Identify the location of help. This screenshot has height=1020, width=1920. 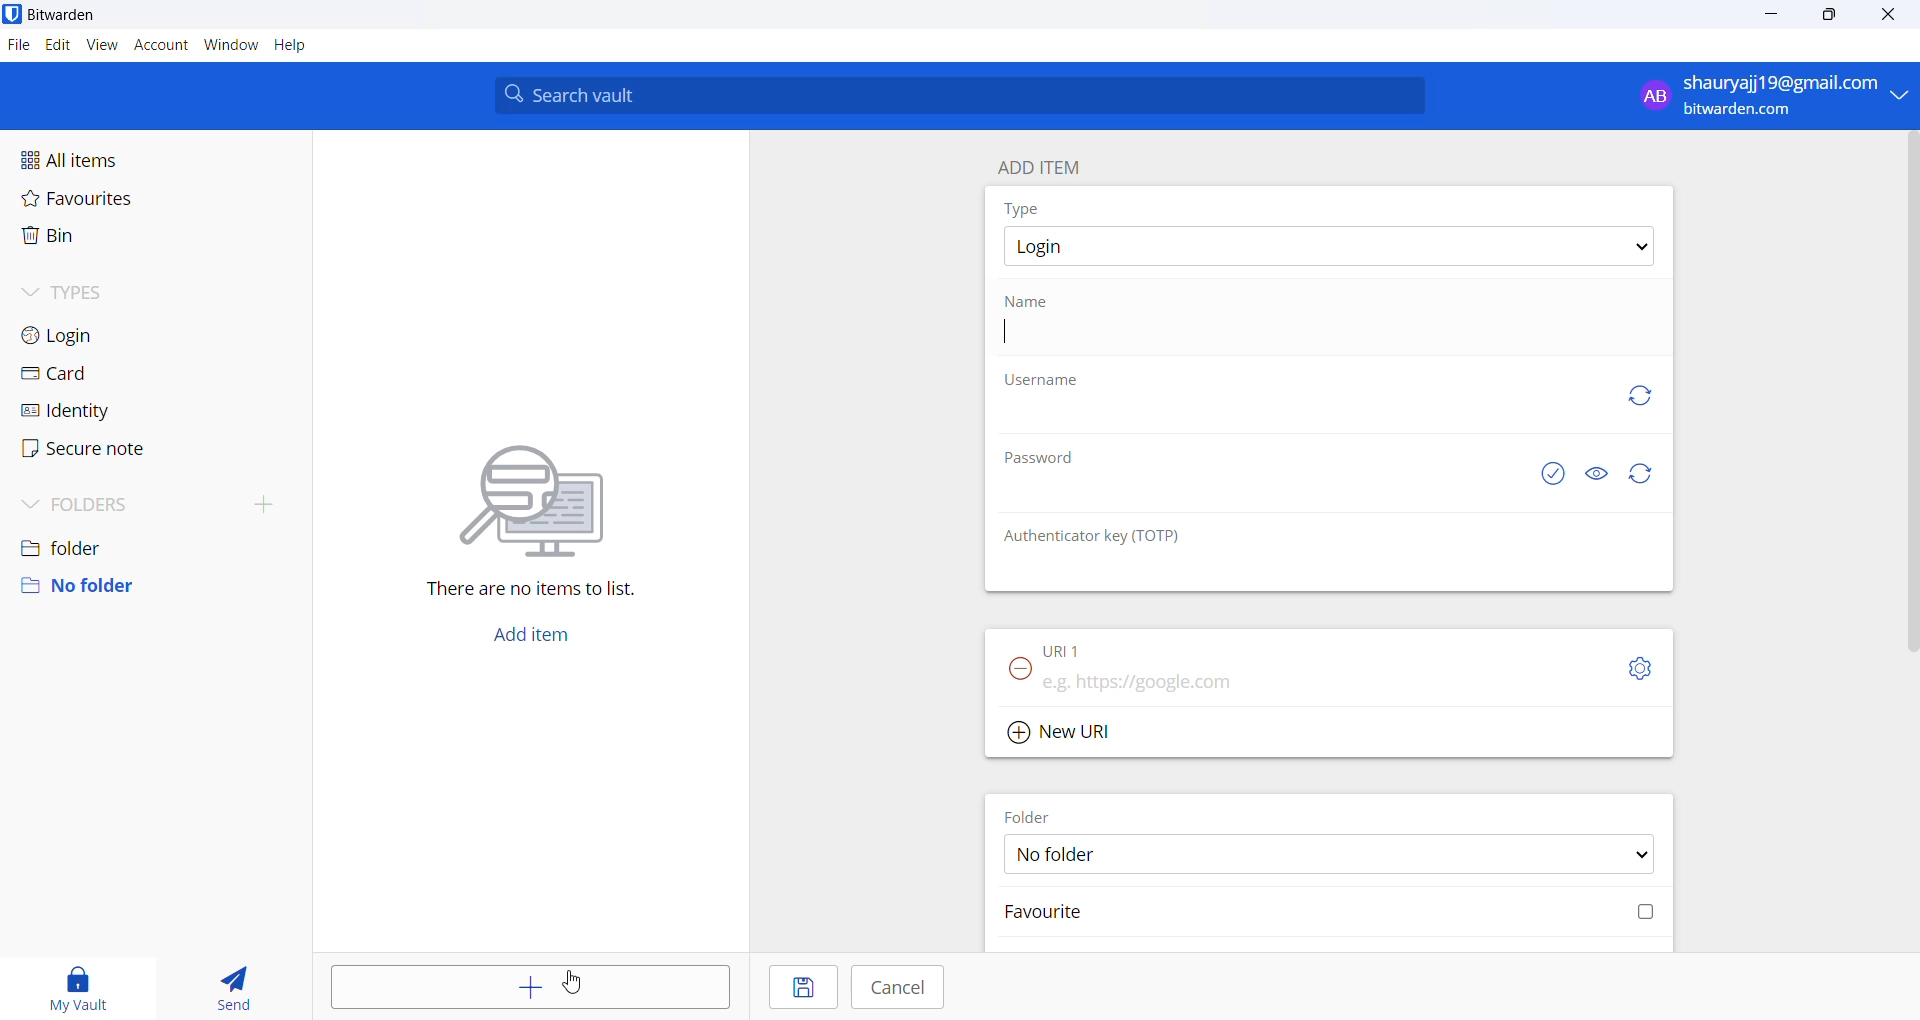
(293, 47).